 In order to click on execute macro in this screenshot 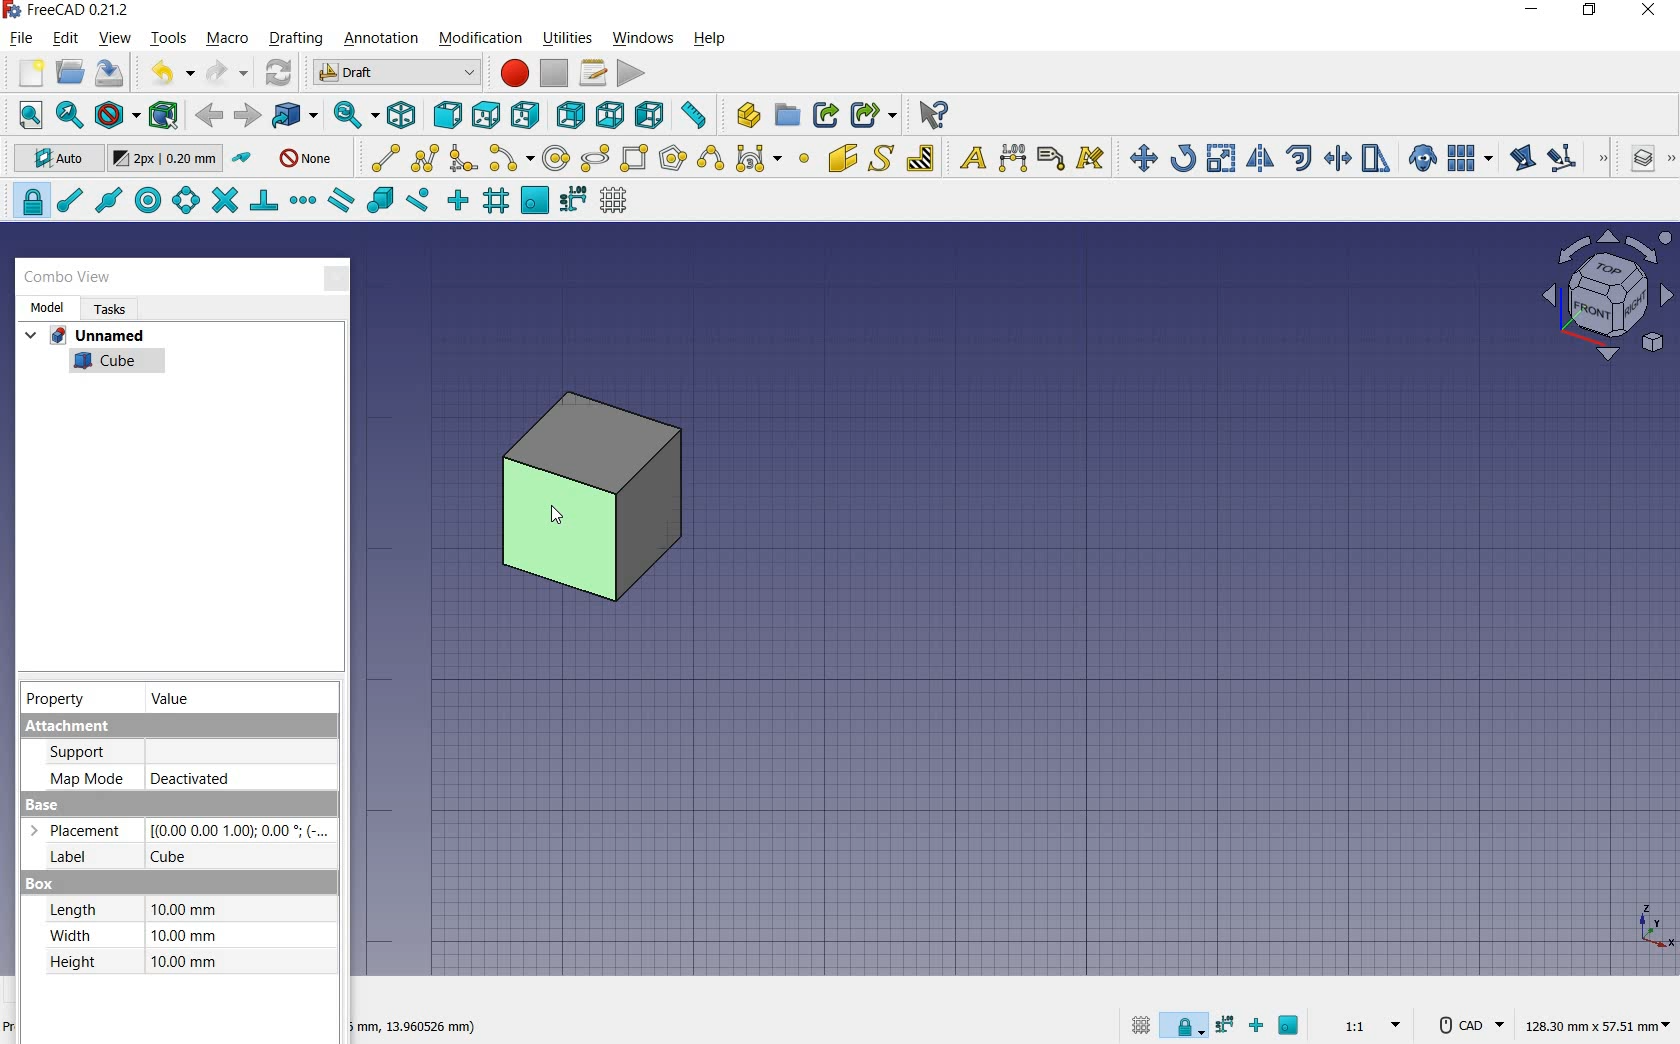, I will do `click(630, 74)`.